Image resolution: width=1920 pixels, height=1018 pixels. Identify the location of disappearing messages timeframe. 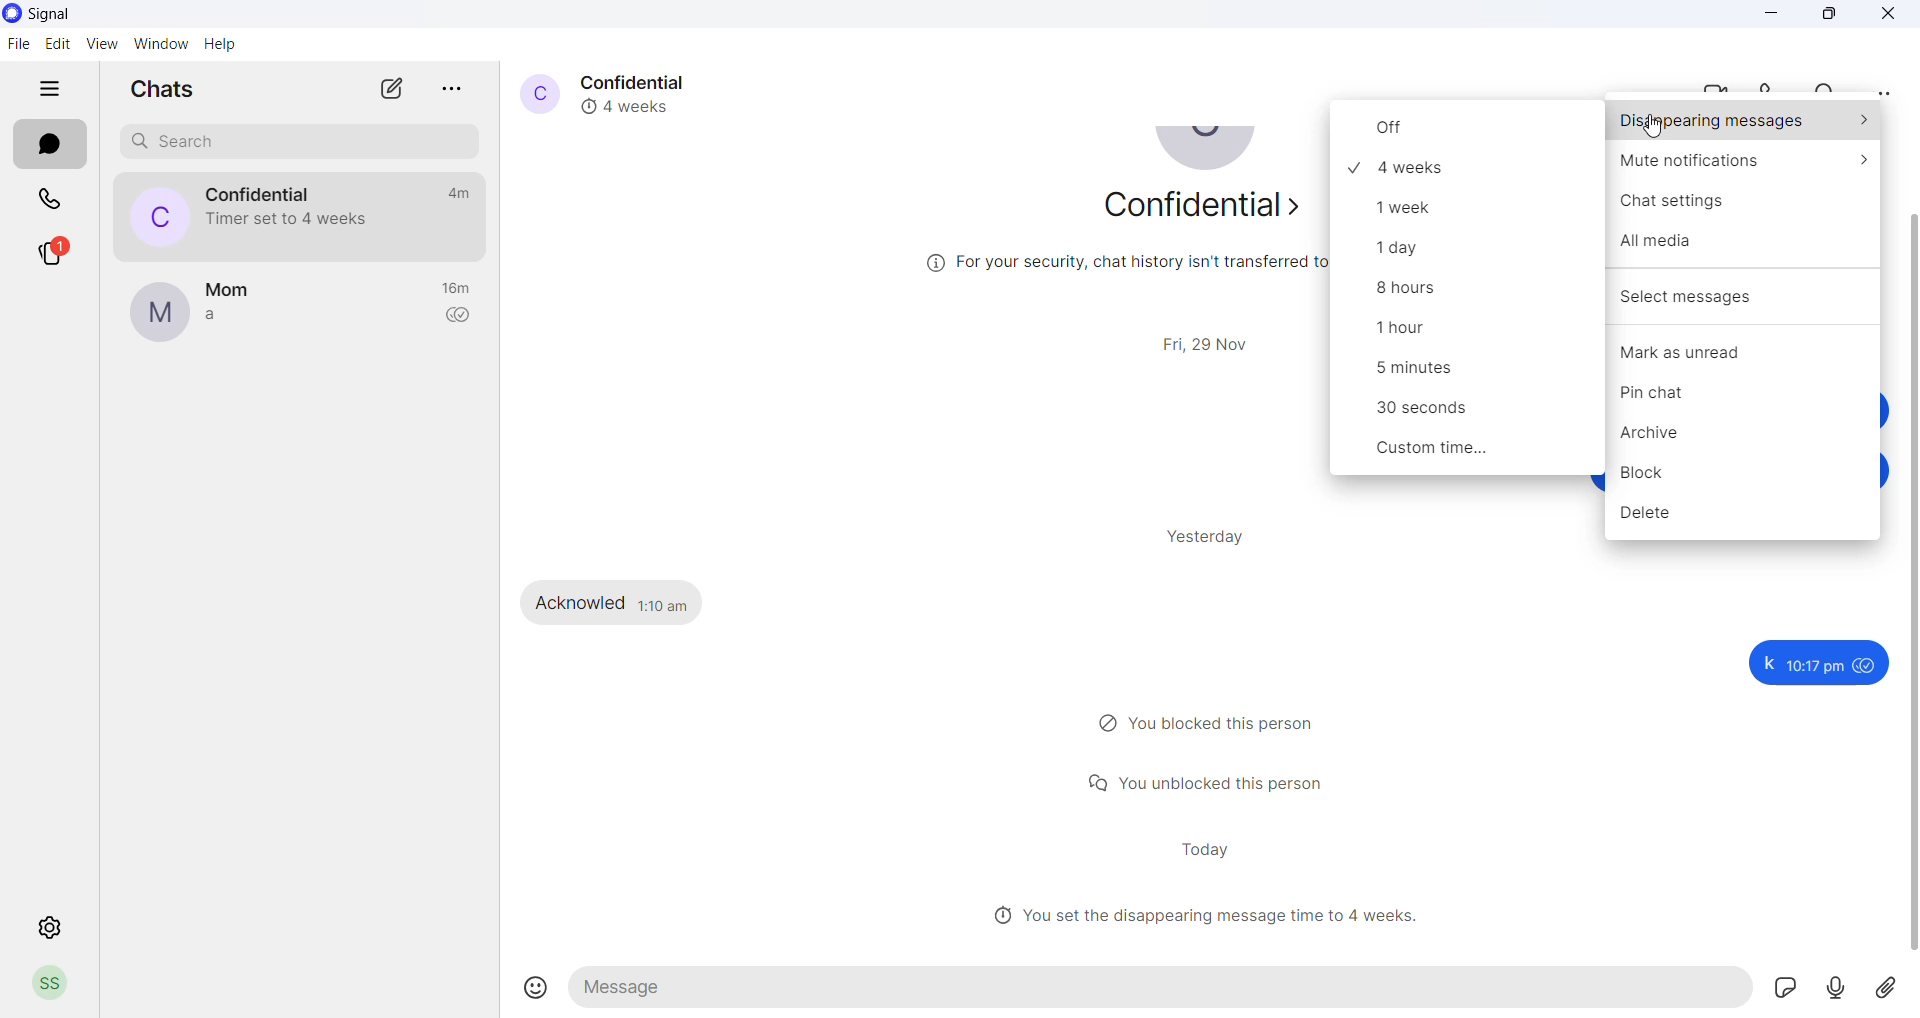
(1469, 168).